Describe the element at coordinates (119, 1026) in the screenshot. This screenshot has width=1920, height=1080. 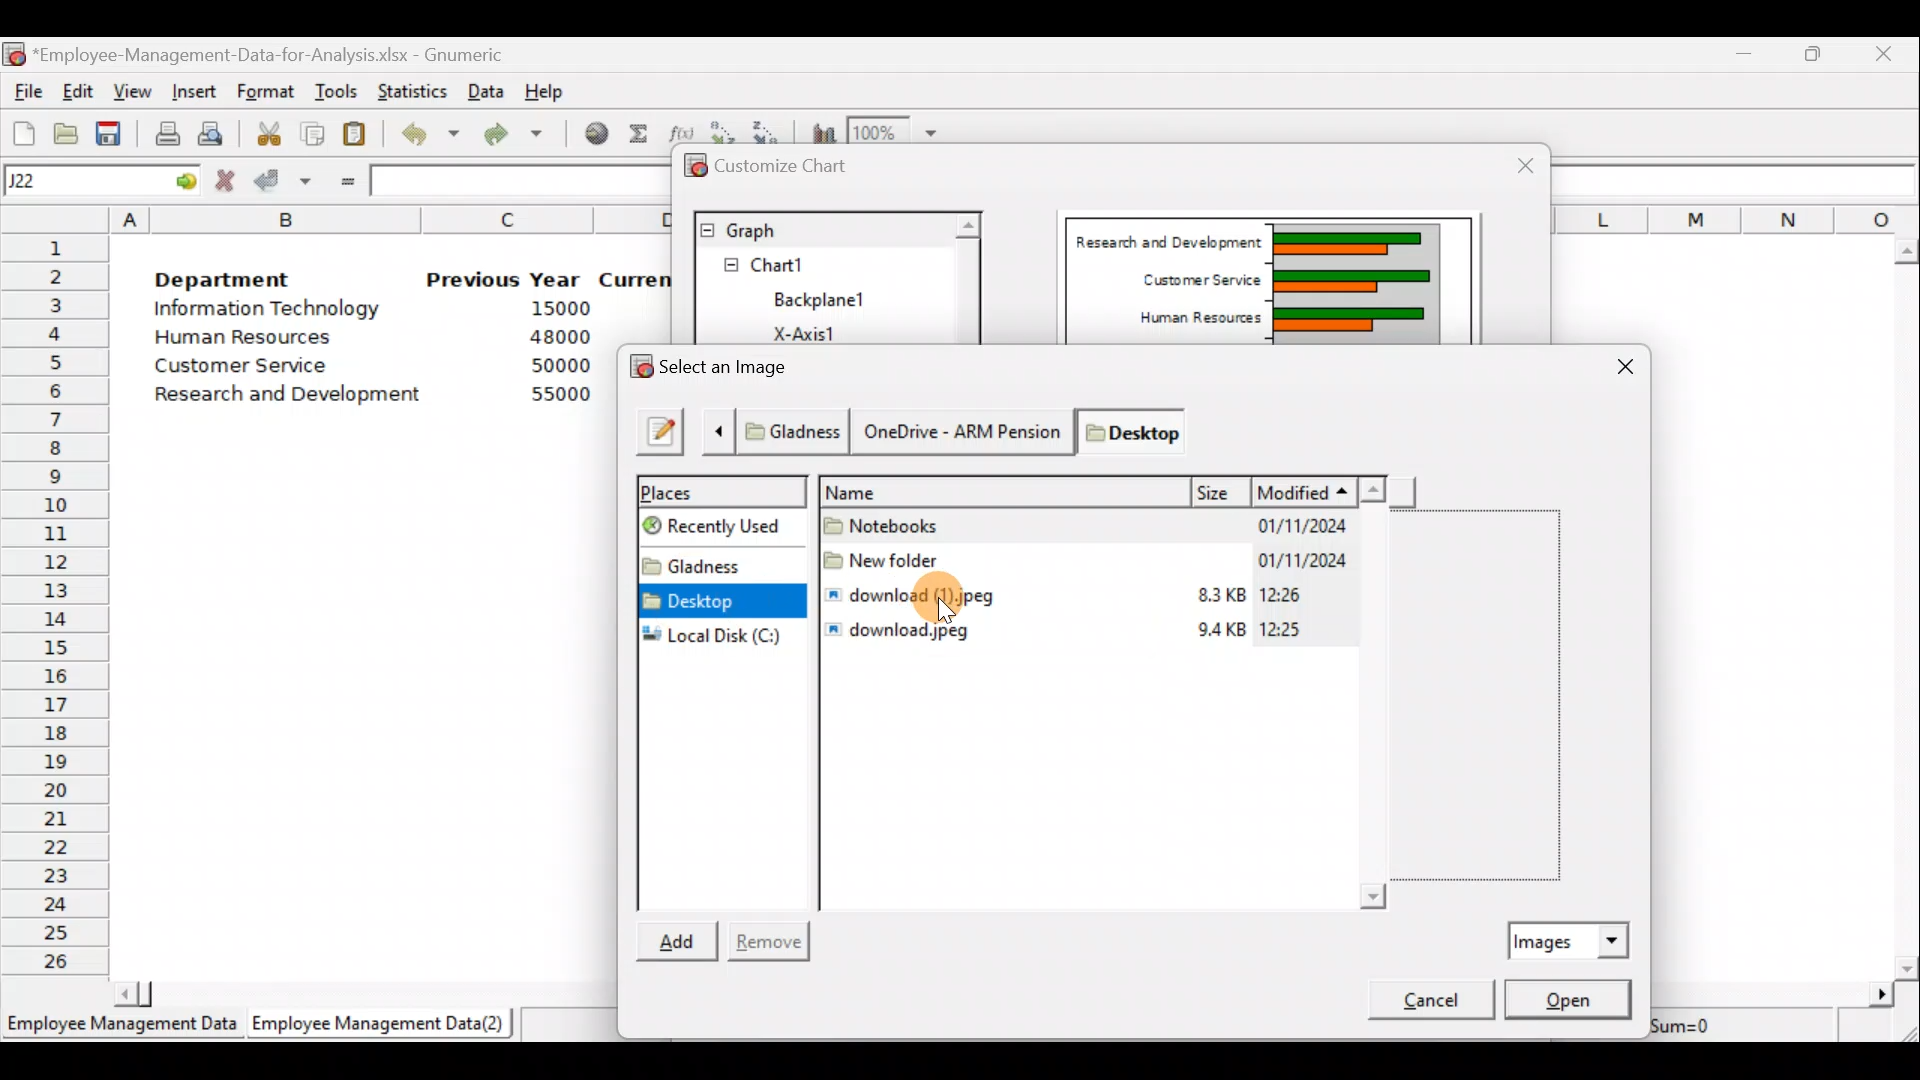
I see `Employee Management Data` at that location.